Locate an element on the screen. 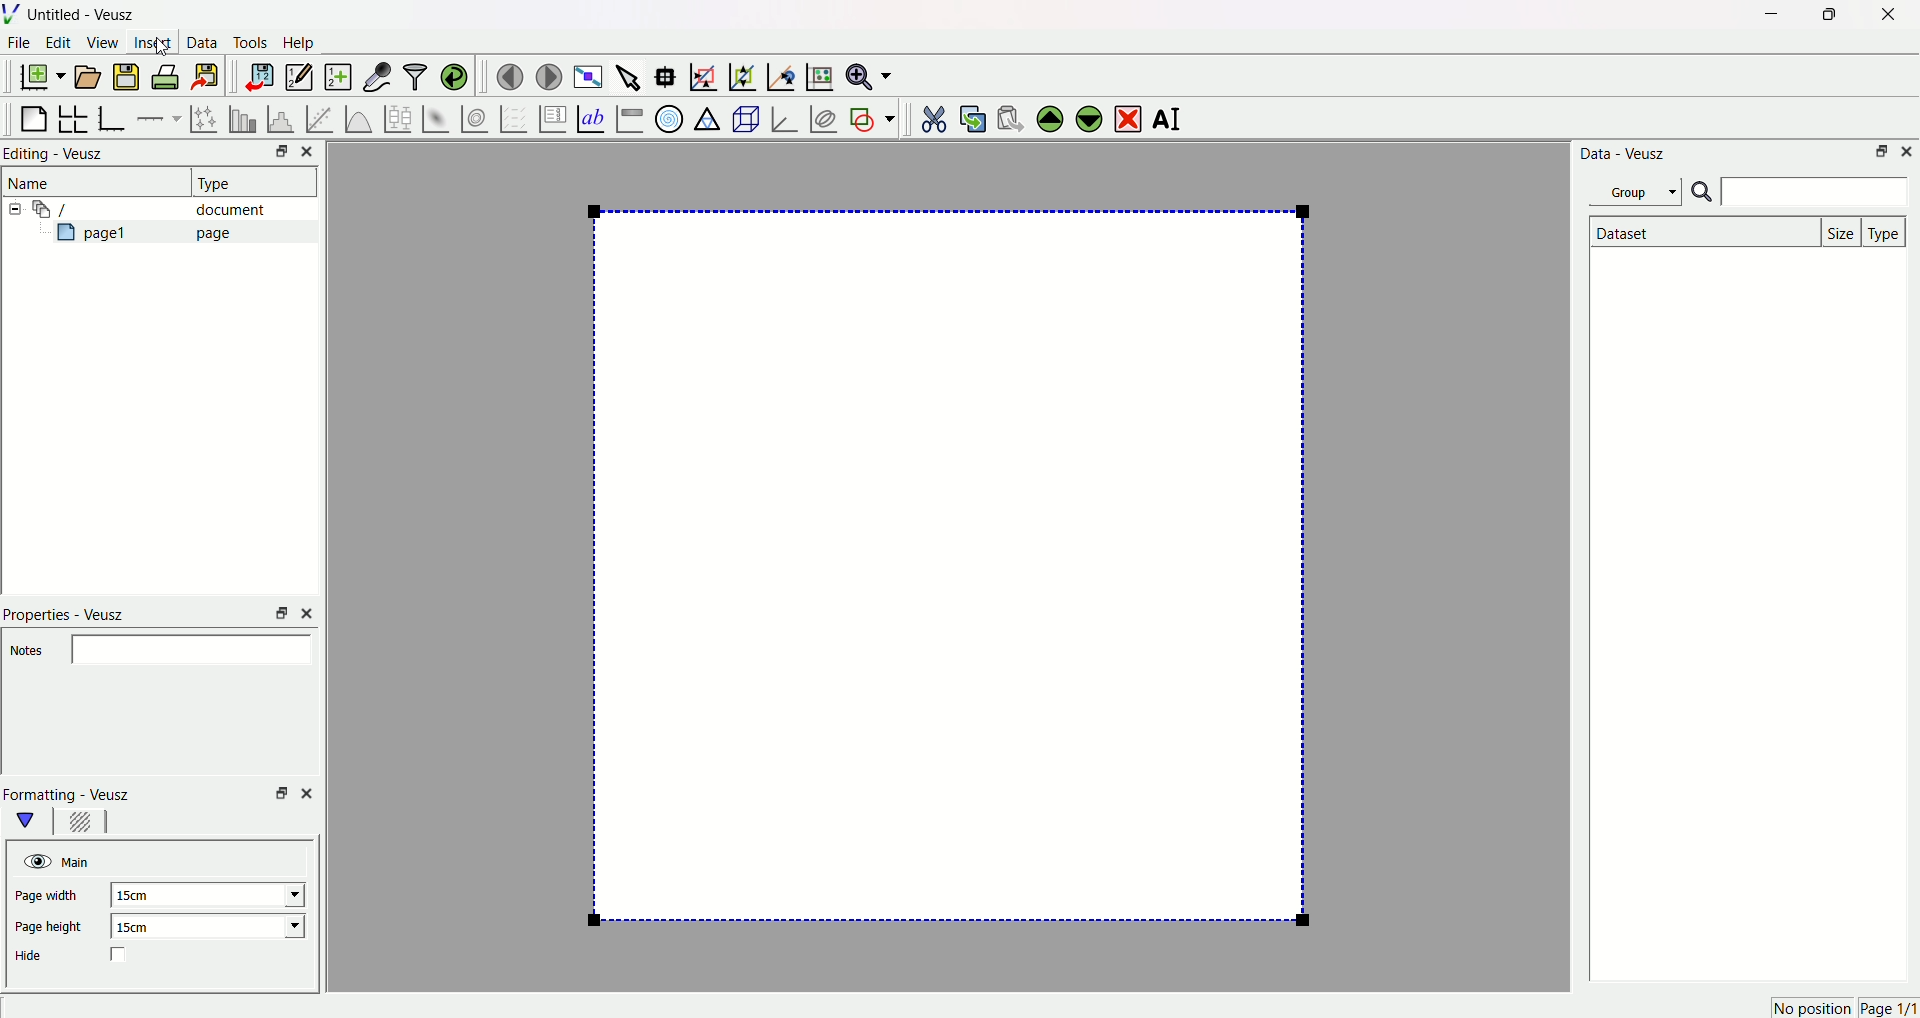  Page height is located at coordinates (52, 929).